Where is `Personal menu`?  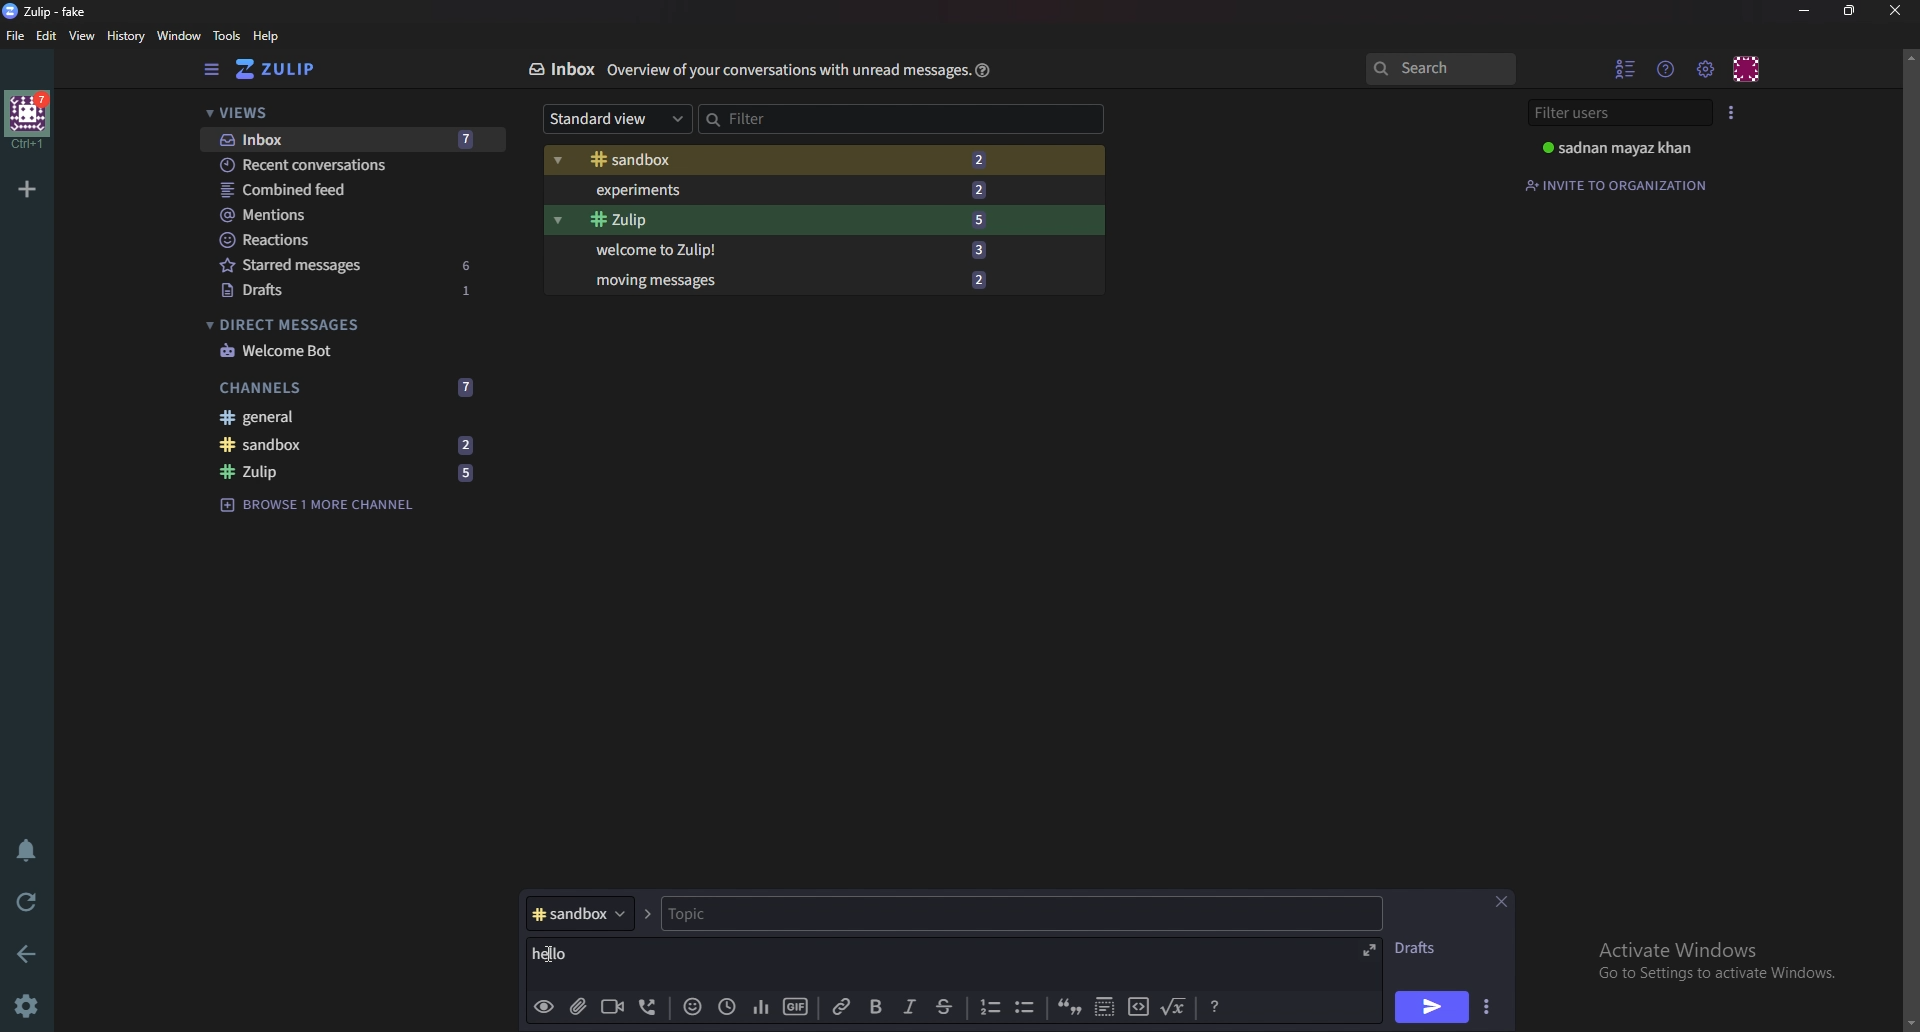
Personal menu is located at coordinates (1747, 69).